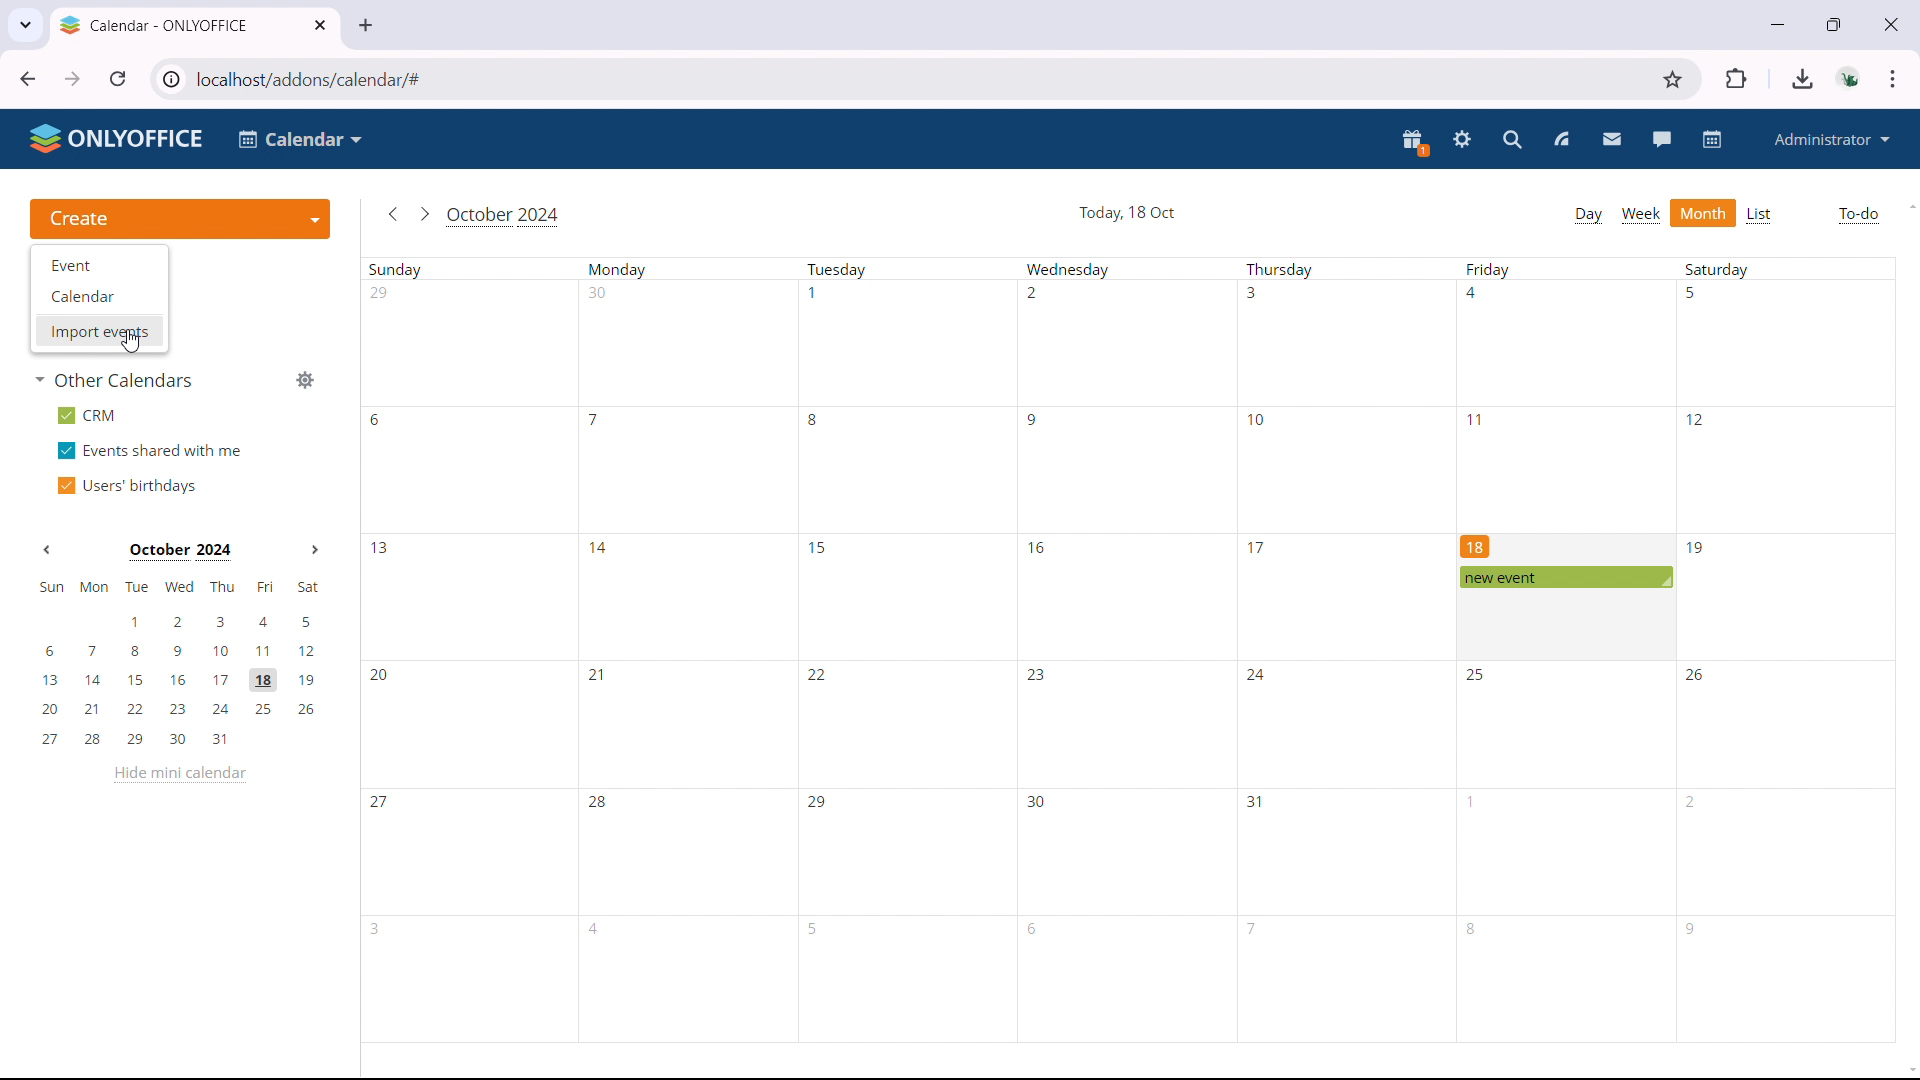  What do you see at coordinates (115, 381) in the screenshot?
I see `other calendars` at bounding box center [115, 381].